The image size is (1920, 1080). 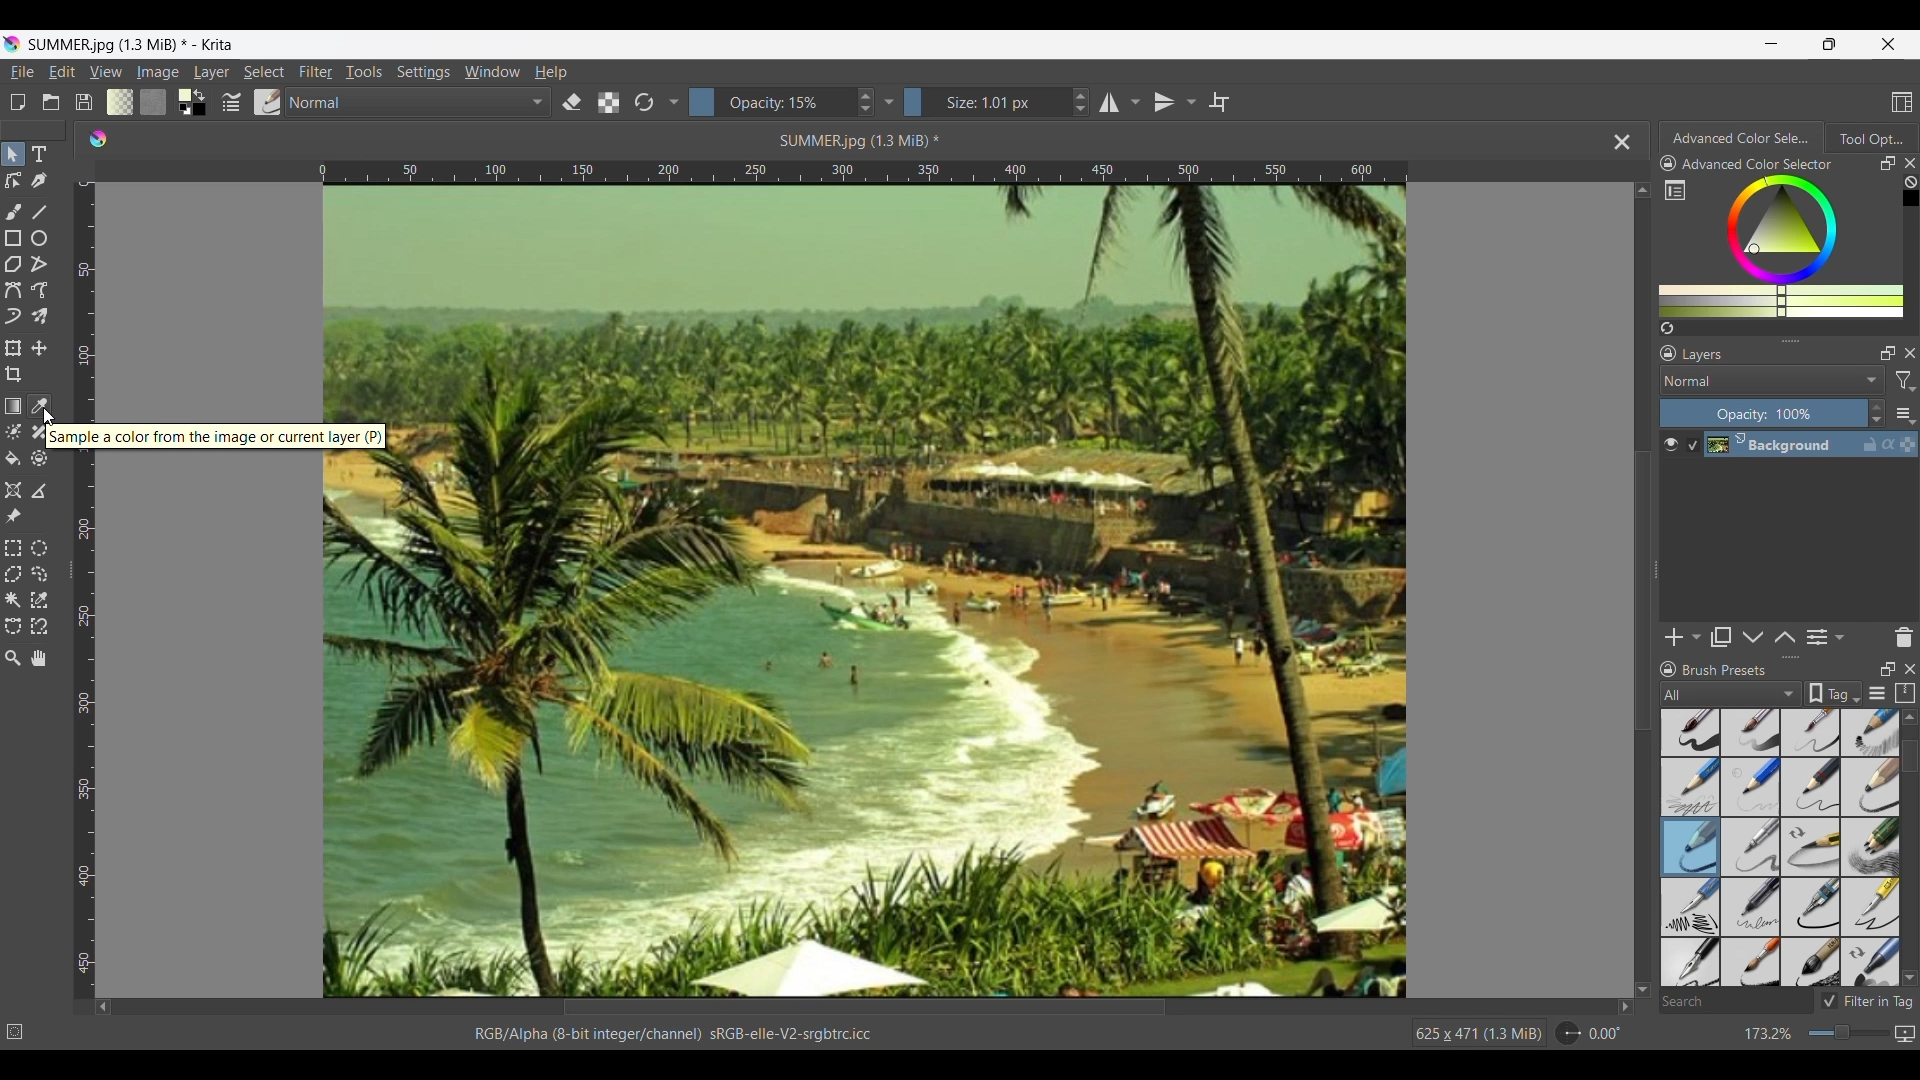 What do you see at coordinates (13, 627) in the screenshot?
I see `Bezier curve selection tool` at bounding box center [13, 627].